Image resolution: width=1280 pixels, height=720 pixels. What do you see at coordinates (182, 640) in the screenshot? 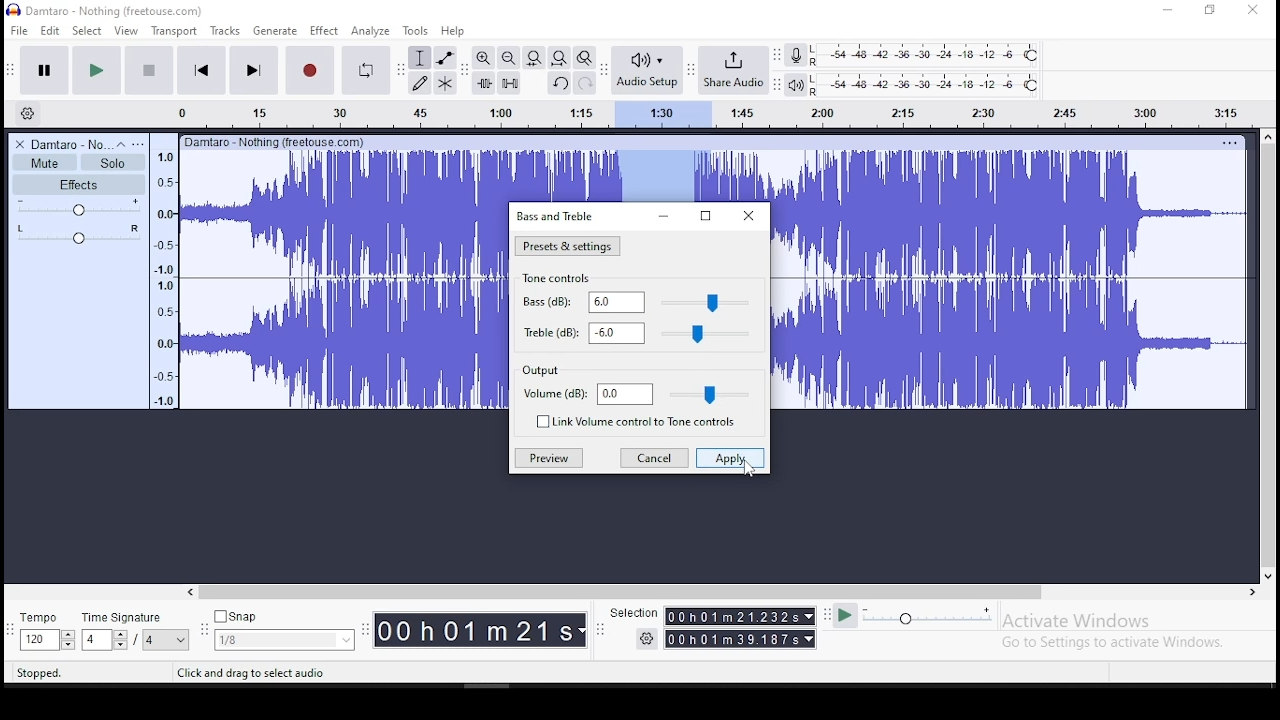
I see `drop down` at bounding box center [182, 640].